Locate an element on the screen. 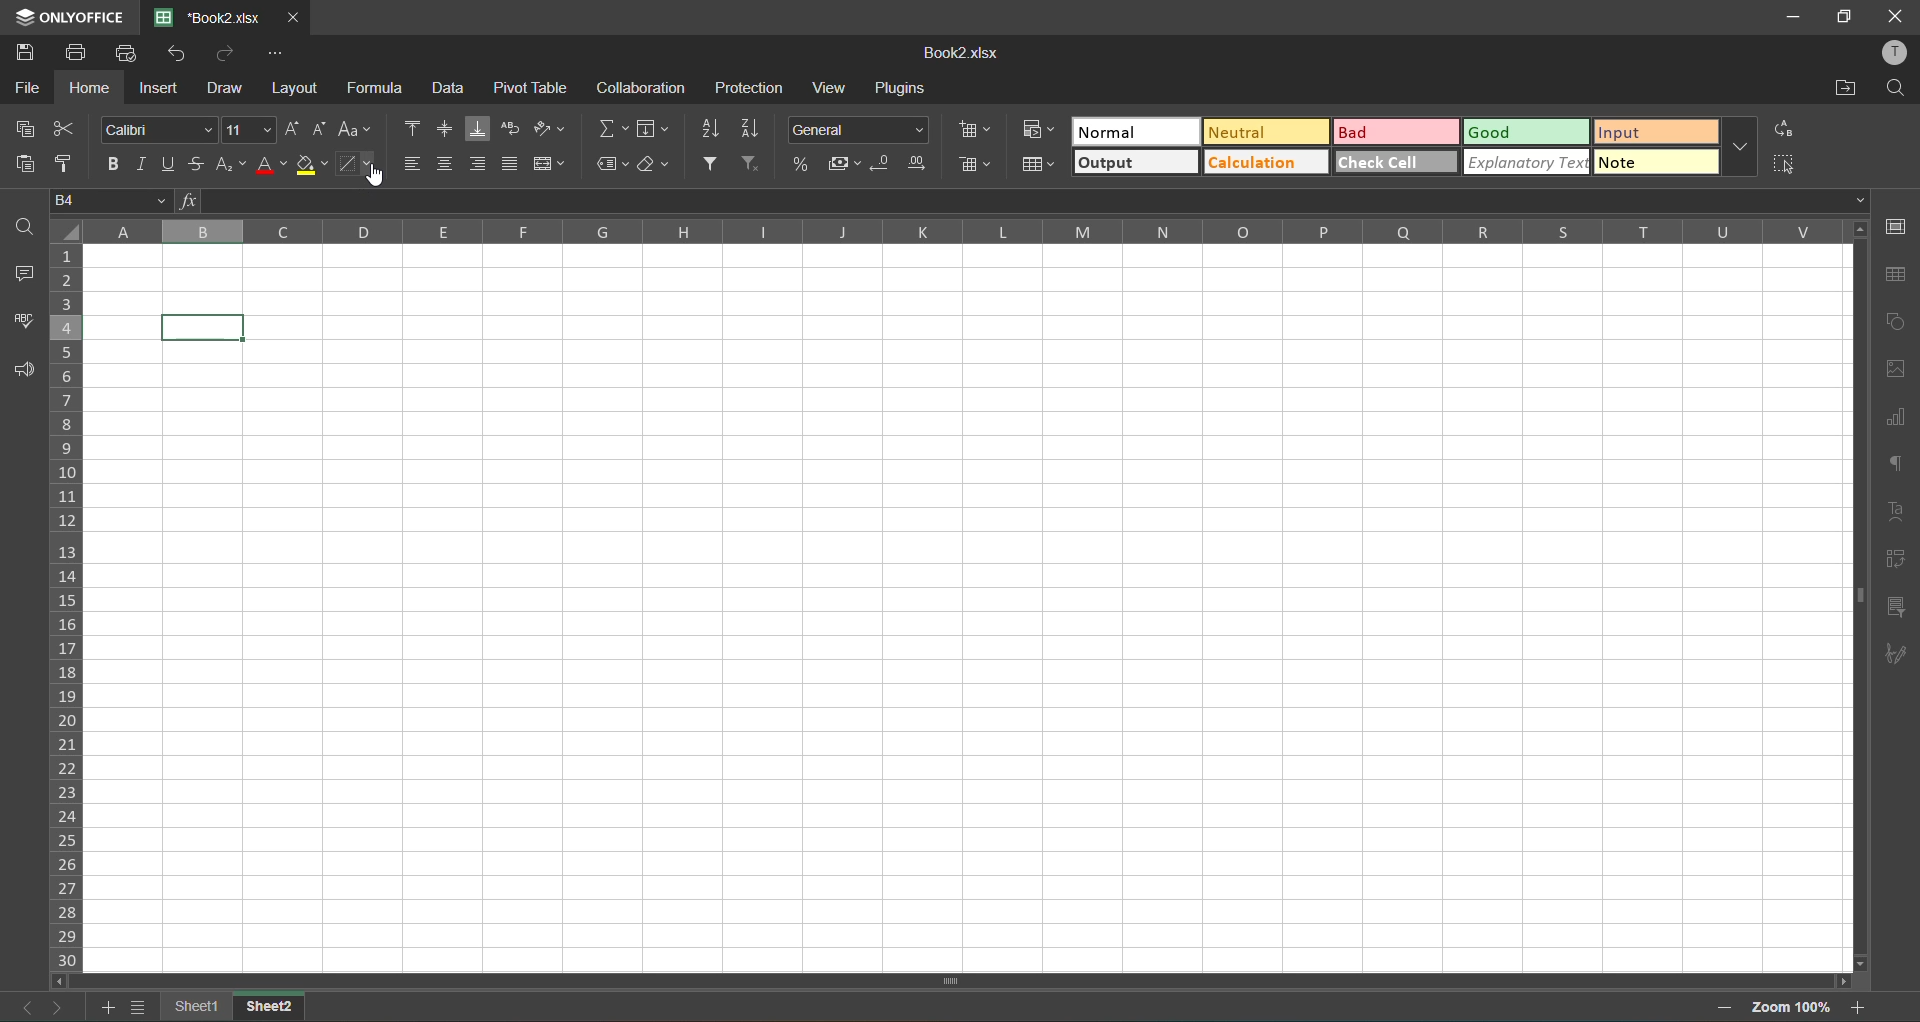  zoom factor is located at coordinates (1793, 1004).